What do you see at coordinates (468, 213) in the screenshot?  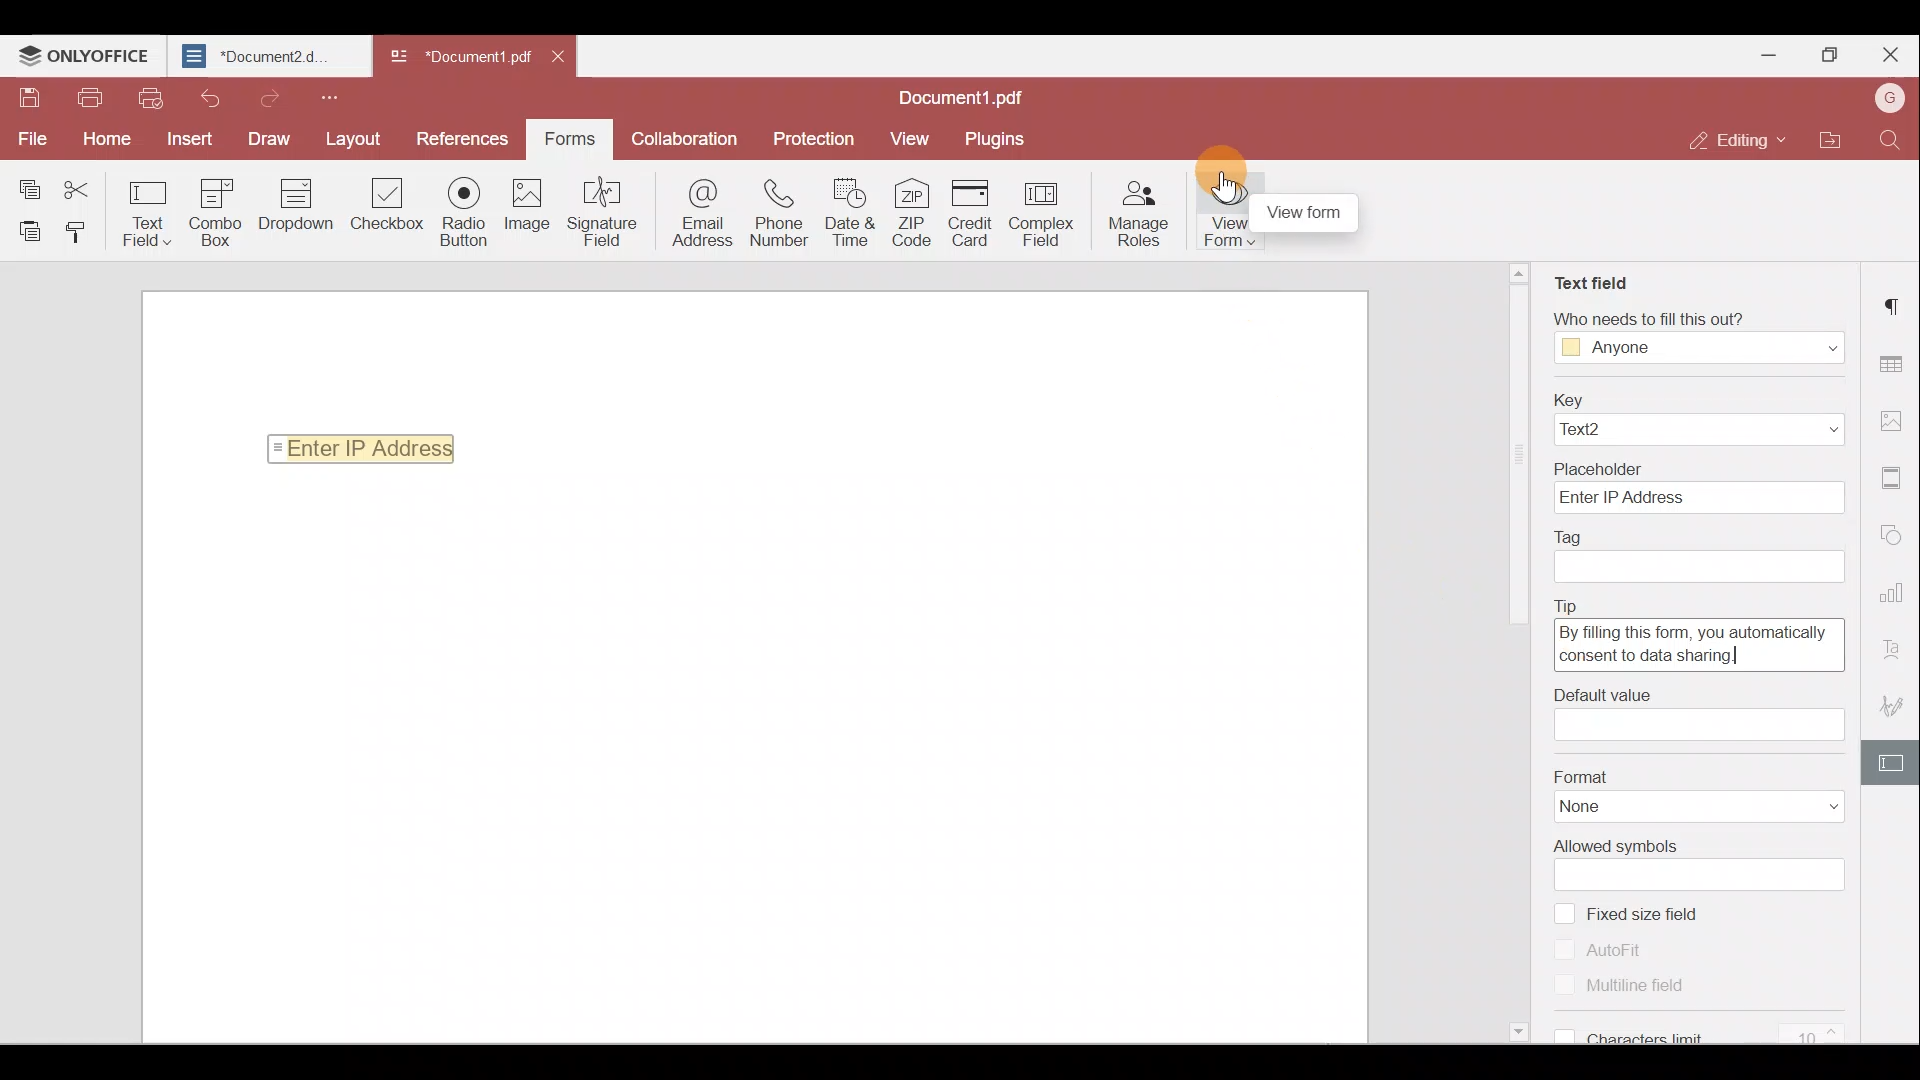 I see `Radio button` at bounding box center [468, 213].